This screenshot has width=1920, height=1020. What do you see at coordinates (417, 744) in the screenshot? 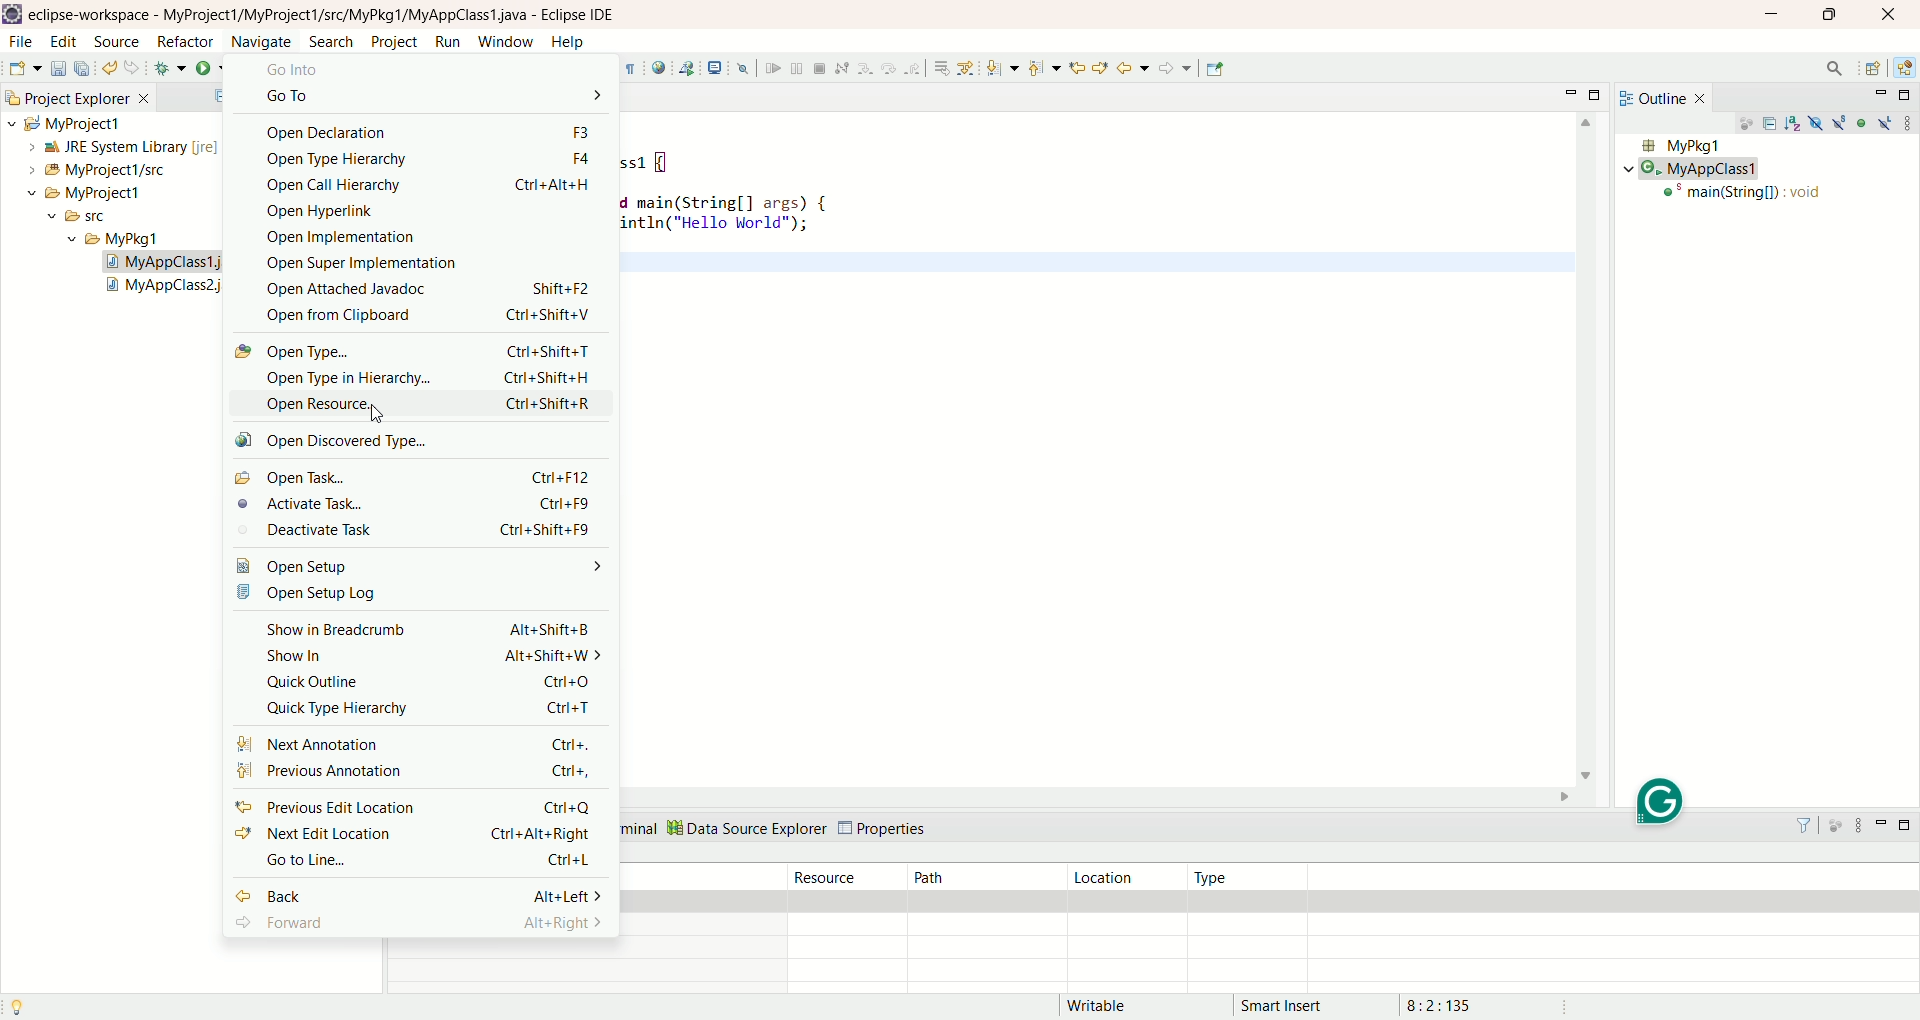
I see `next annotation` at bounding box center [417, 744].